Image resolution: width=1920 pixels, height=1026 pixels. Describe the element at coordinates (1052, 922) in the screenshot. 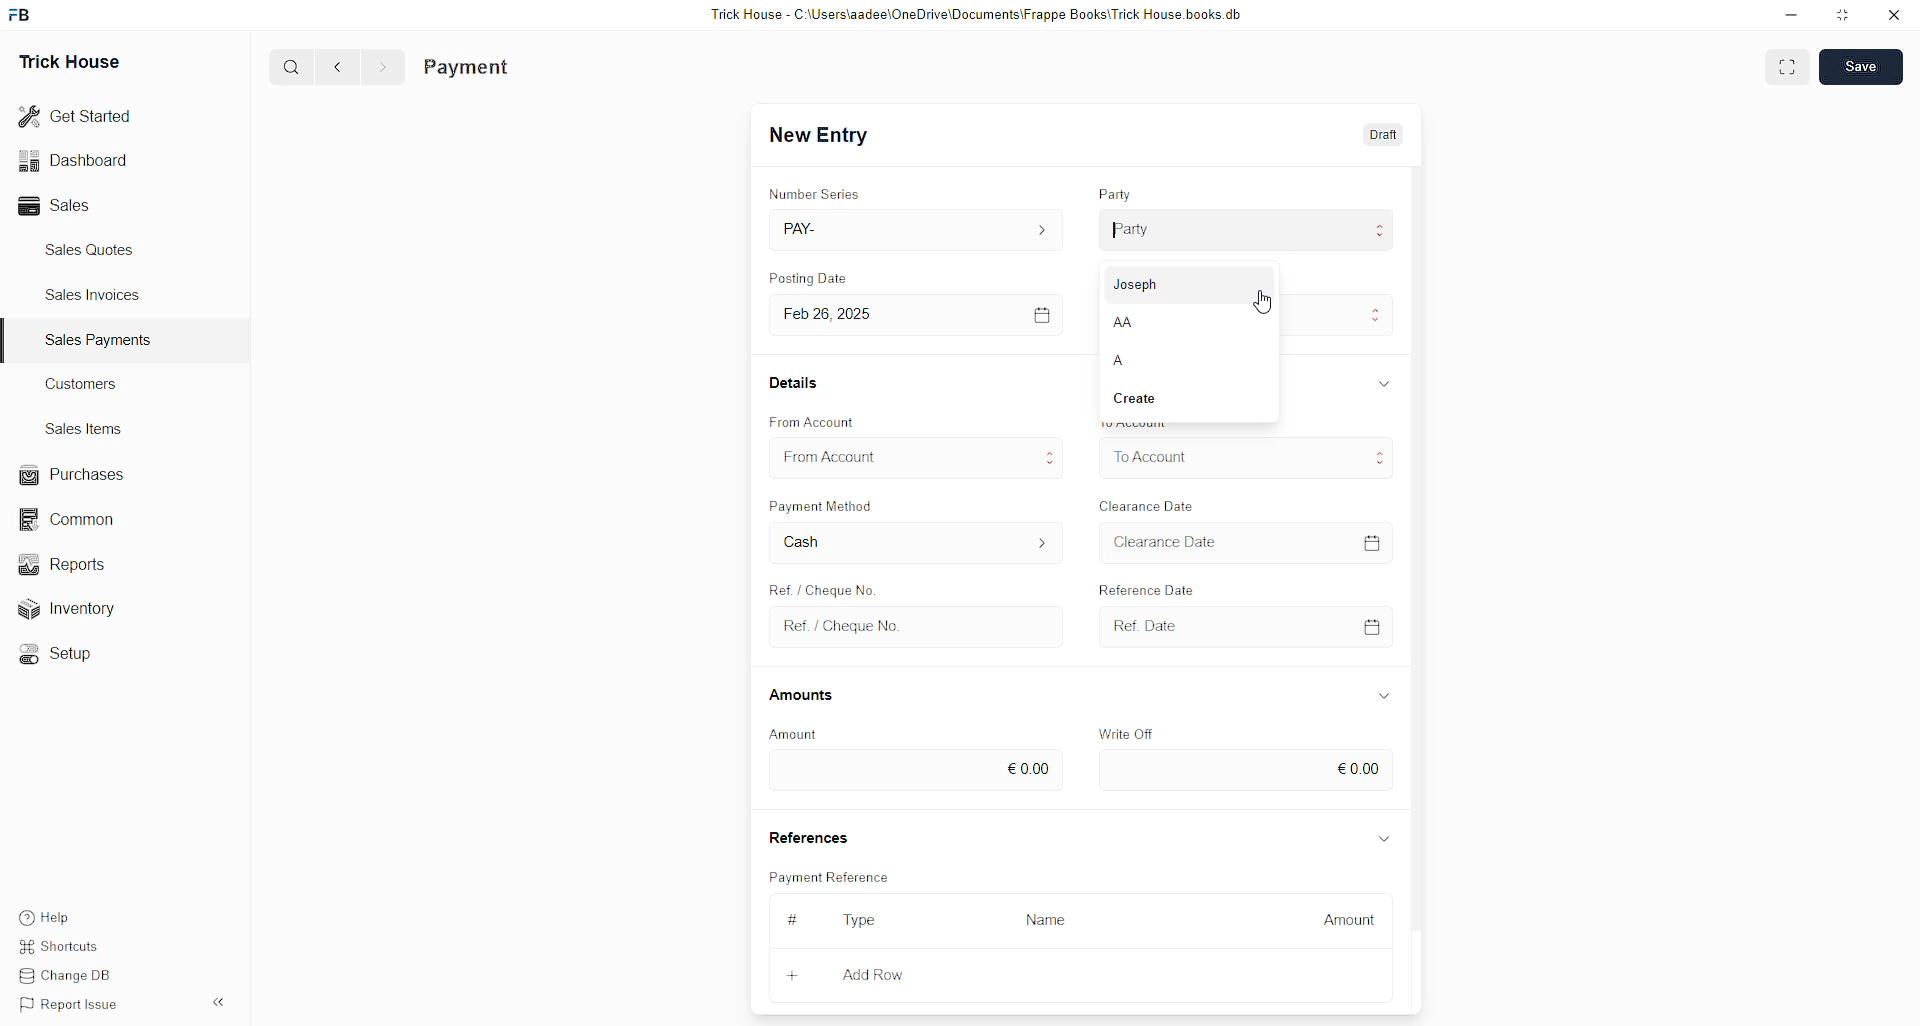

I see `Name` at that location.